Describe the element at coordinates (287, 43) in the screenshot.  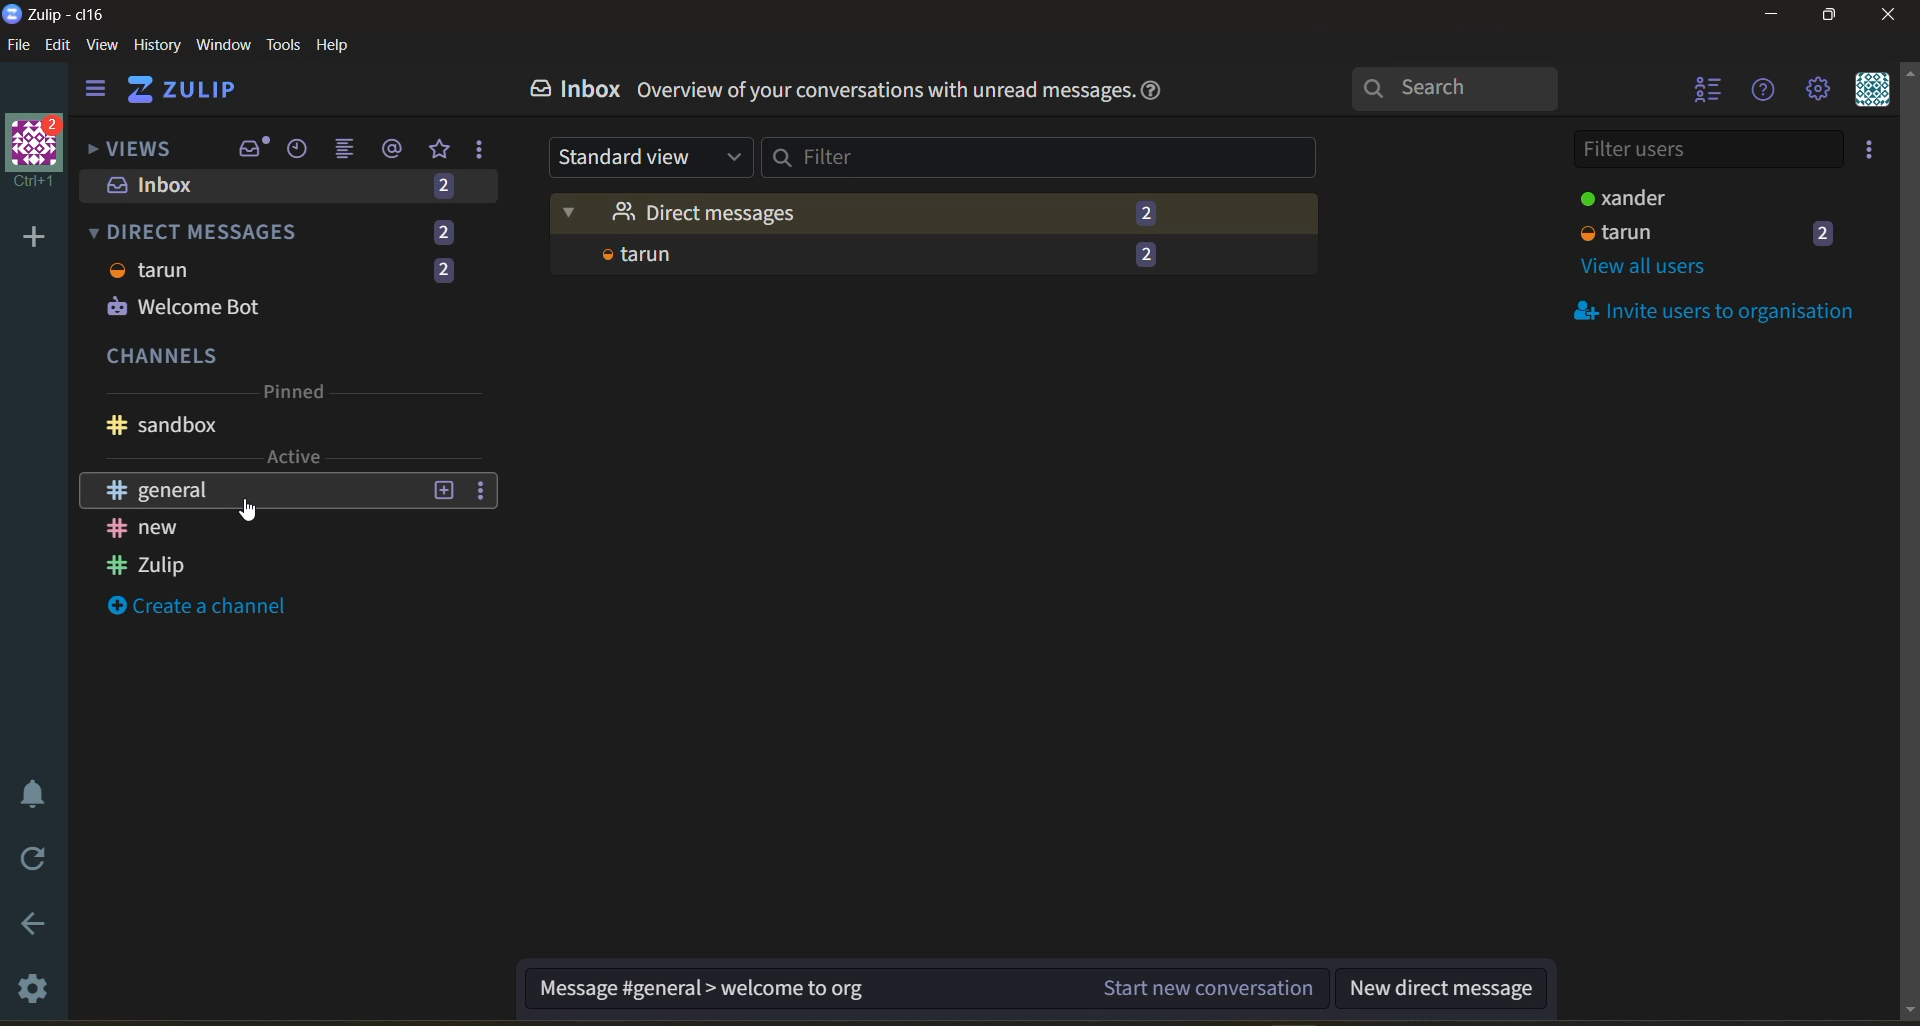
I see `tools` at that location.